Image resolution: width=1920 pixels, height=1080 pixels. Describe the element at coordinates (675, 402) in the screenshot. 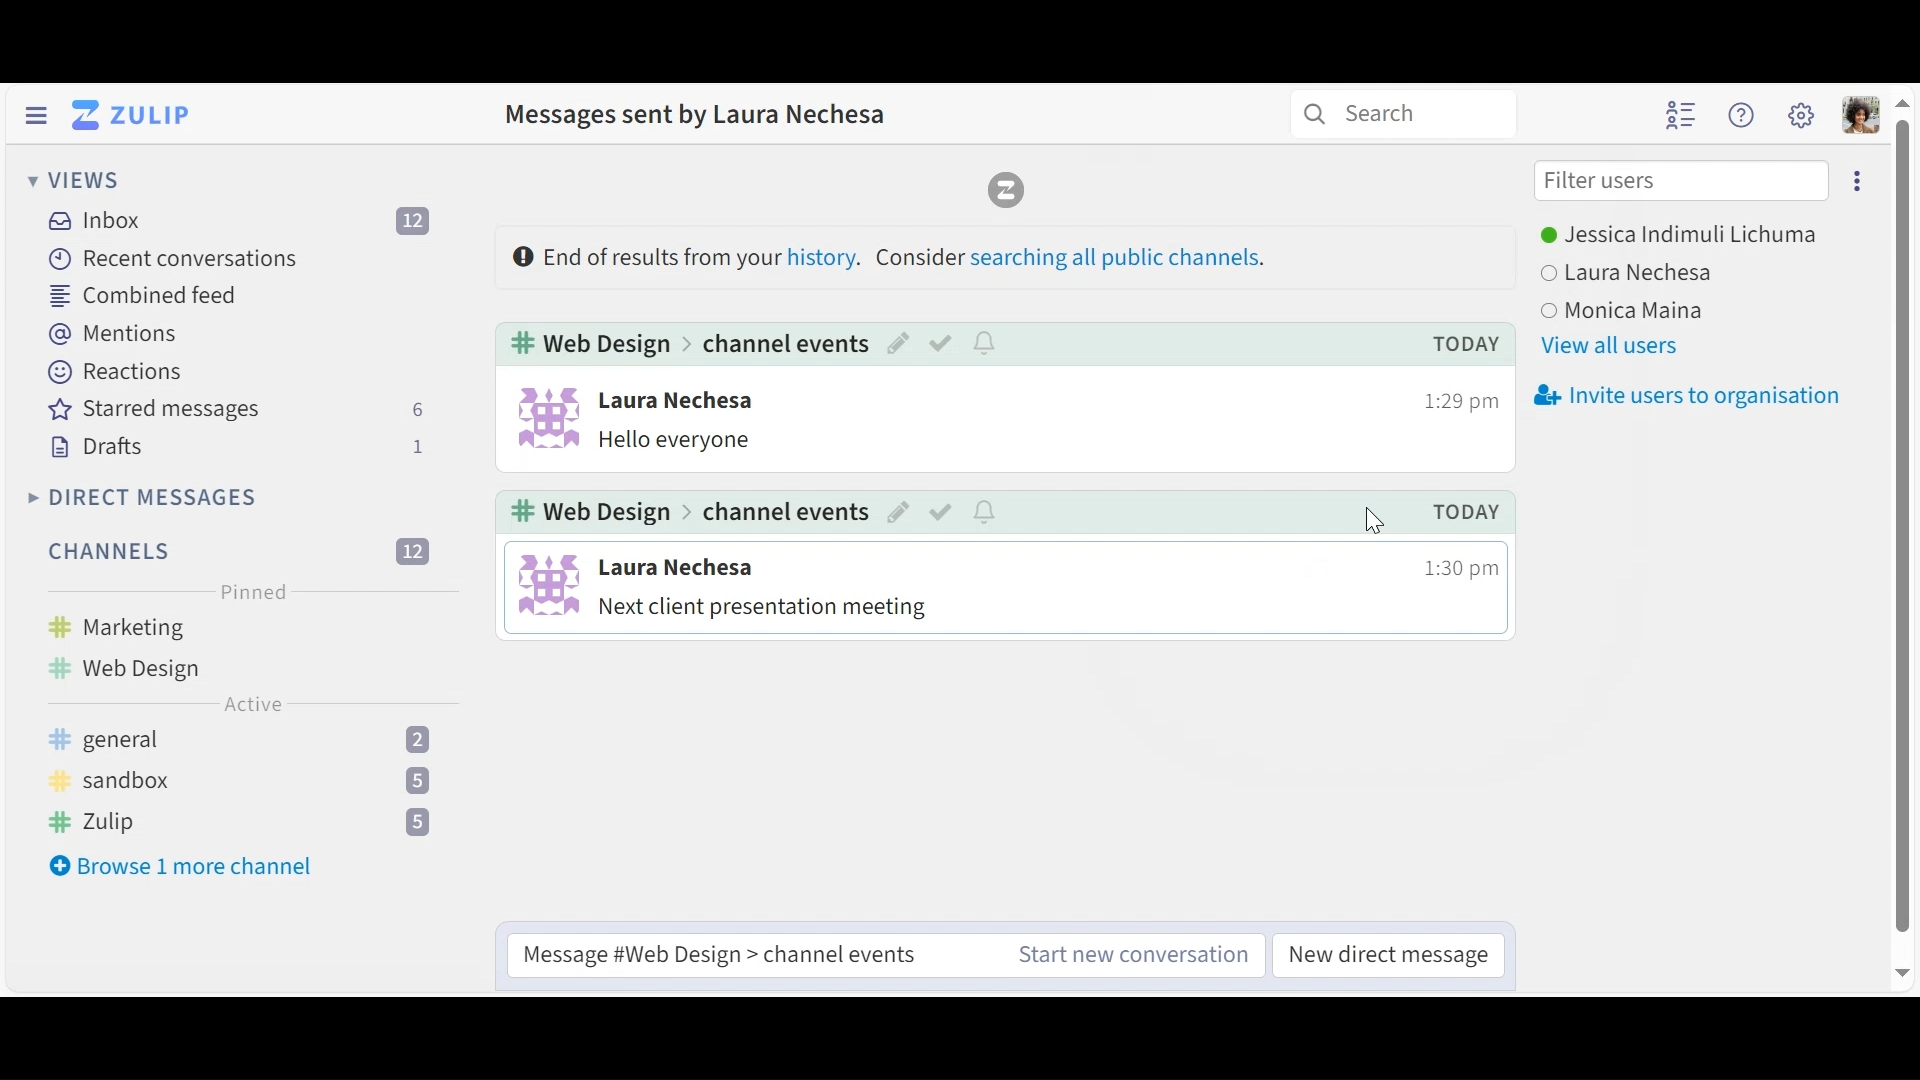

I see `user name` at that location.